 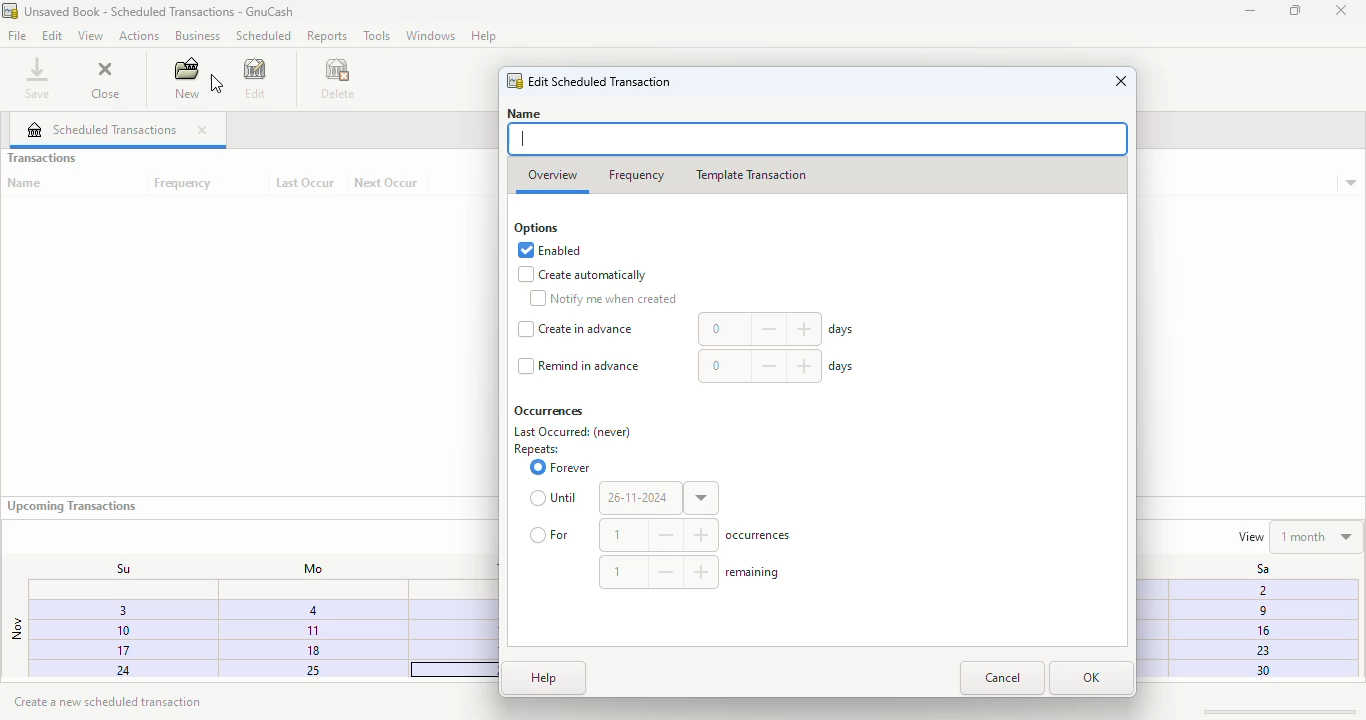 What do you see at coordinates (550, 250) in the screenshot?
I see `enabled` at bounding box center [550, 250].